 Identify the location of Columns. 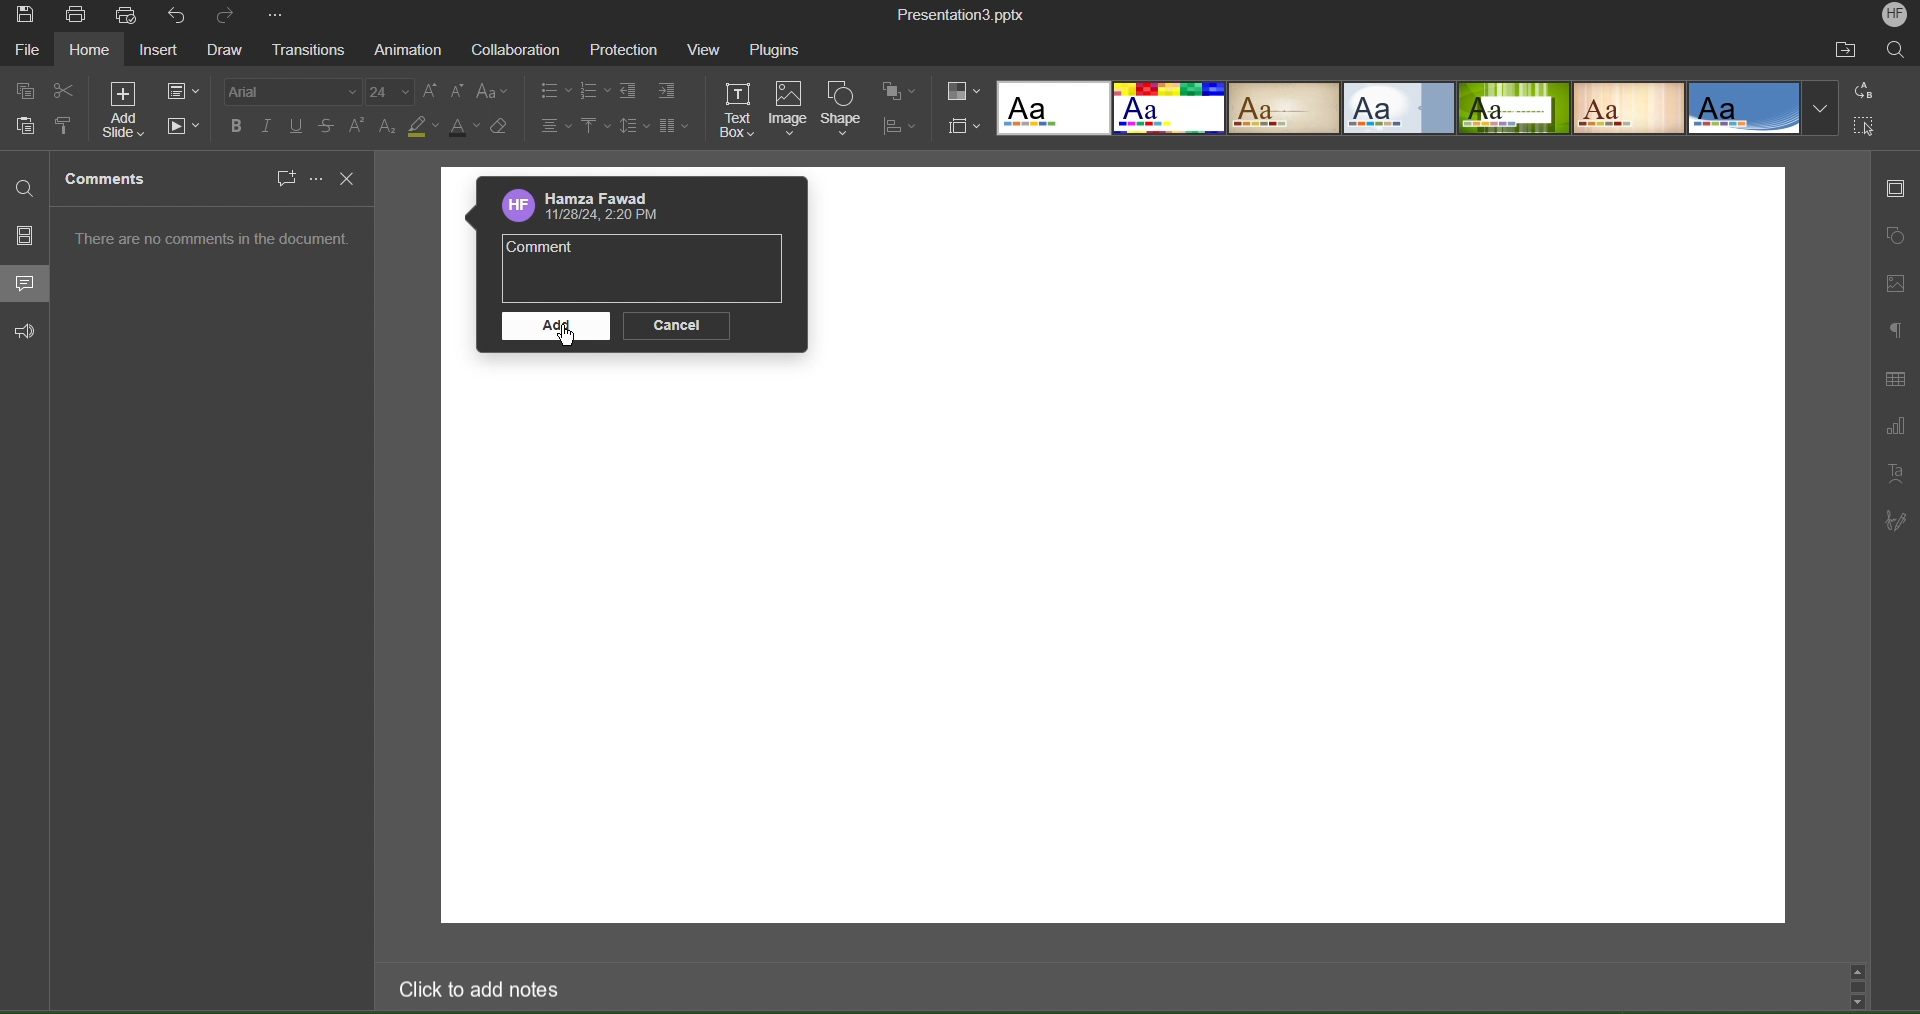
(675, 128).